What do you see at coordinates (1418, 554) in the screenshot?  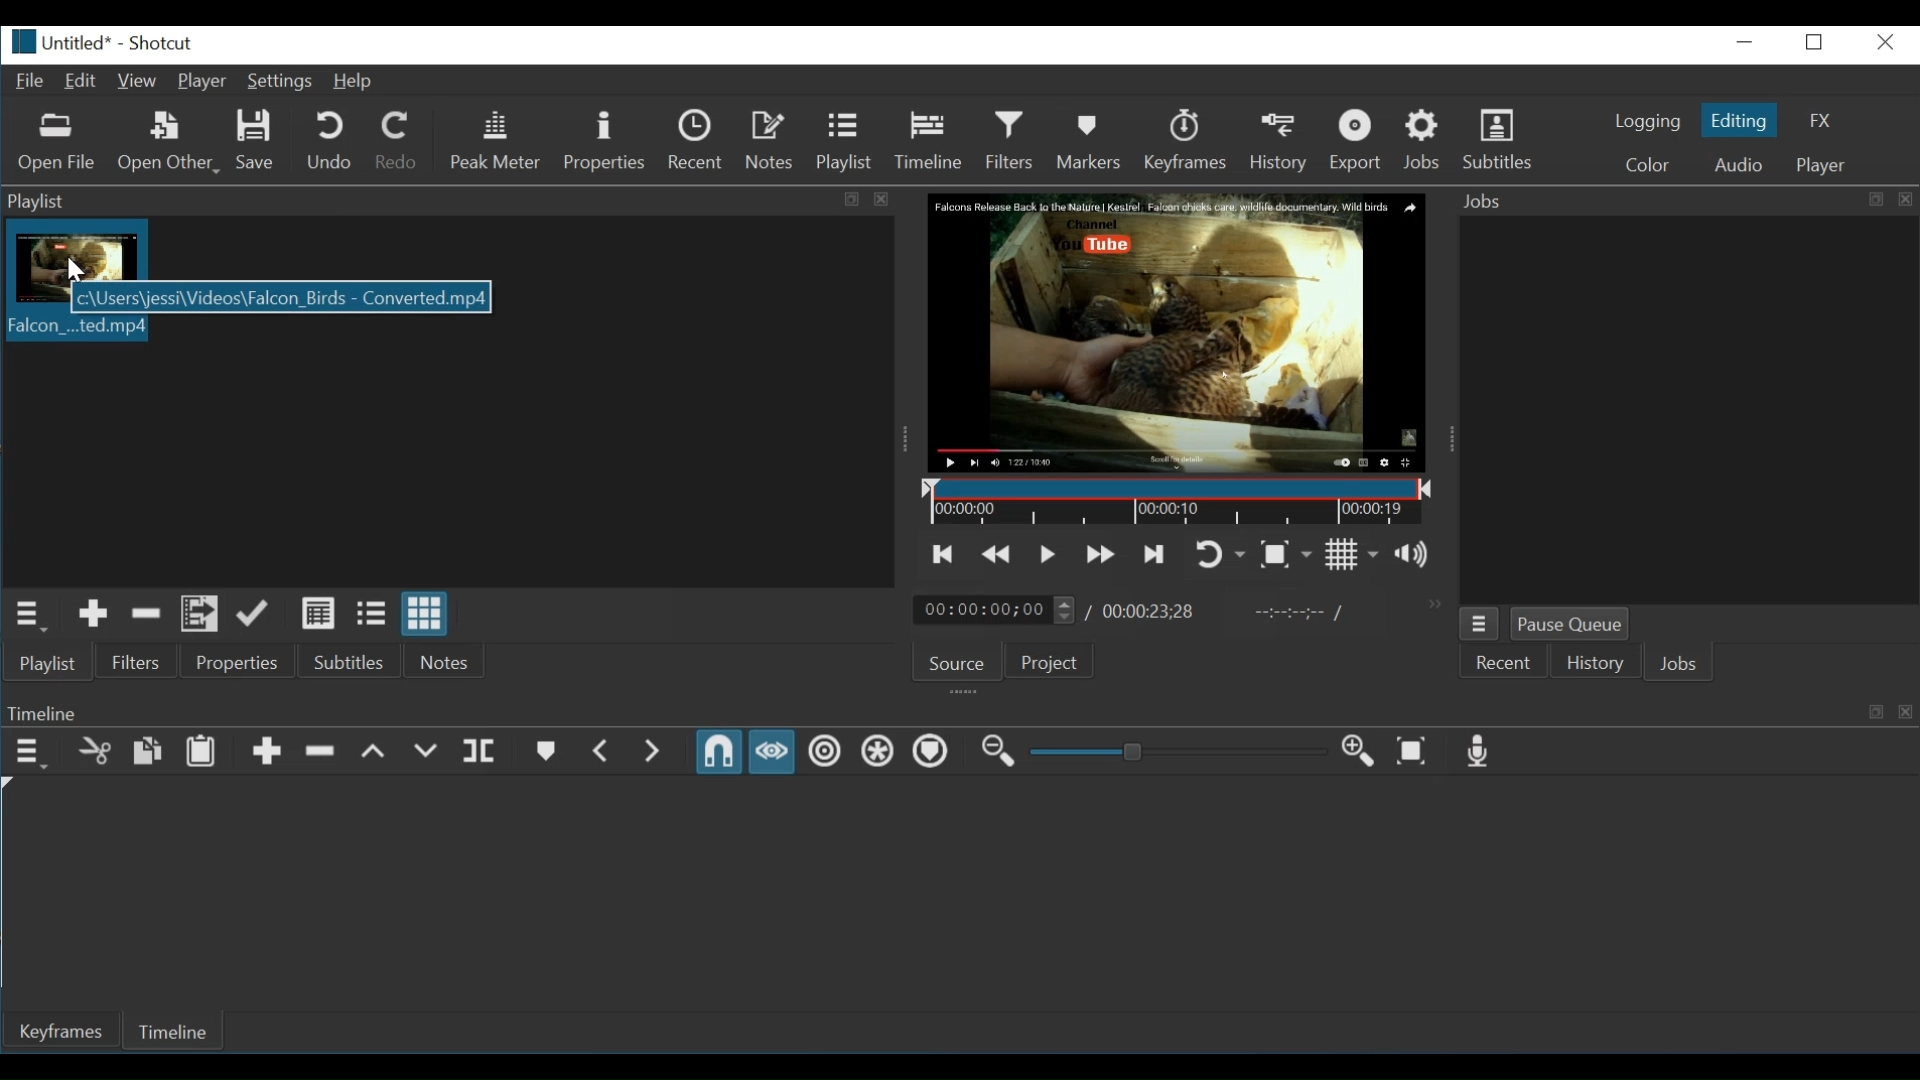 I see `show the volume control` at bounding box center [1418, 554].